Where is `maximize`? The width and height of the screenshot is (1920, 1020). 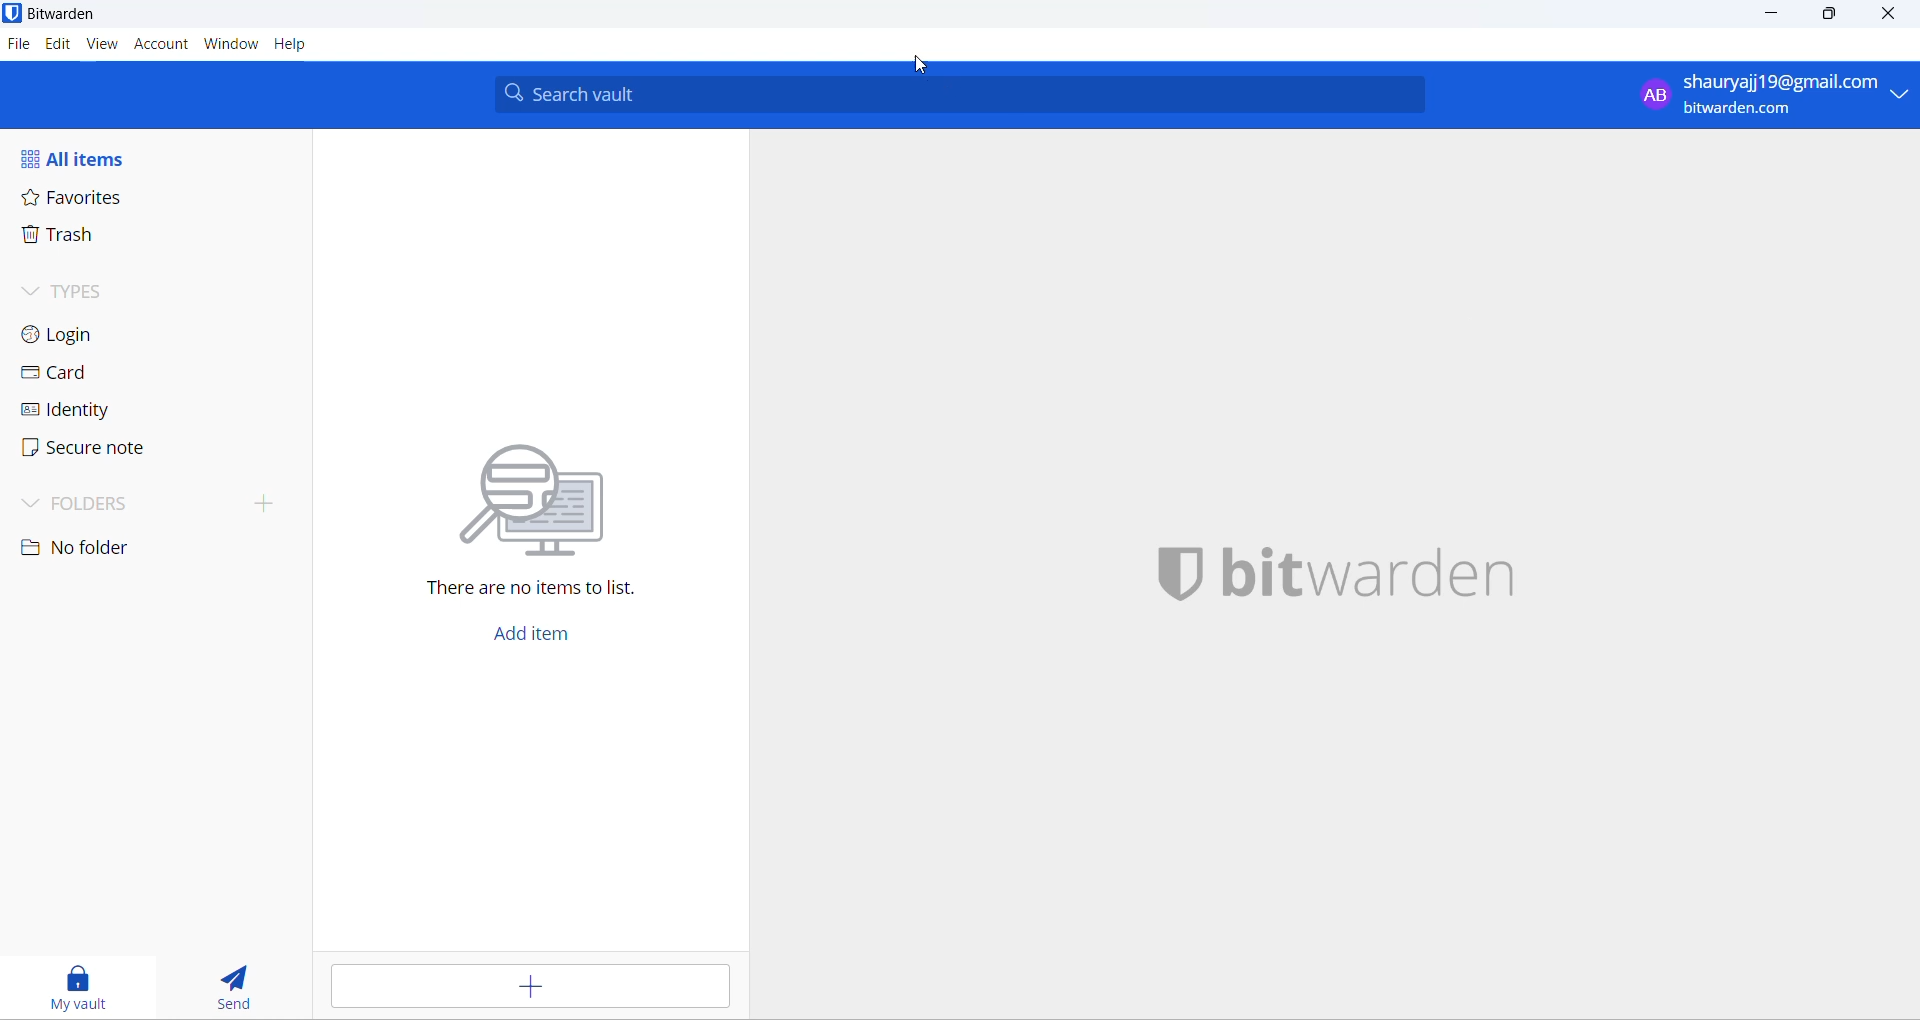
maximize is located at coordinates (1828, 17).